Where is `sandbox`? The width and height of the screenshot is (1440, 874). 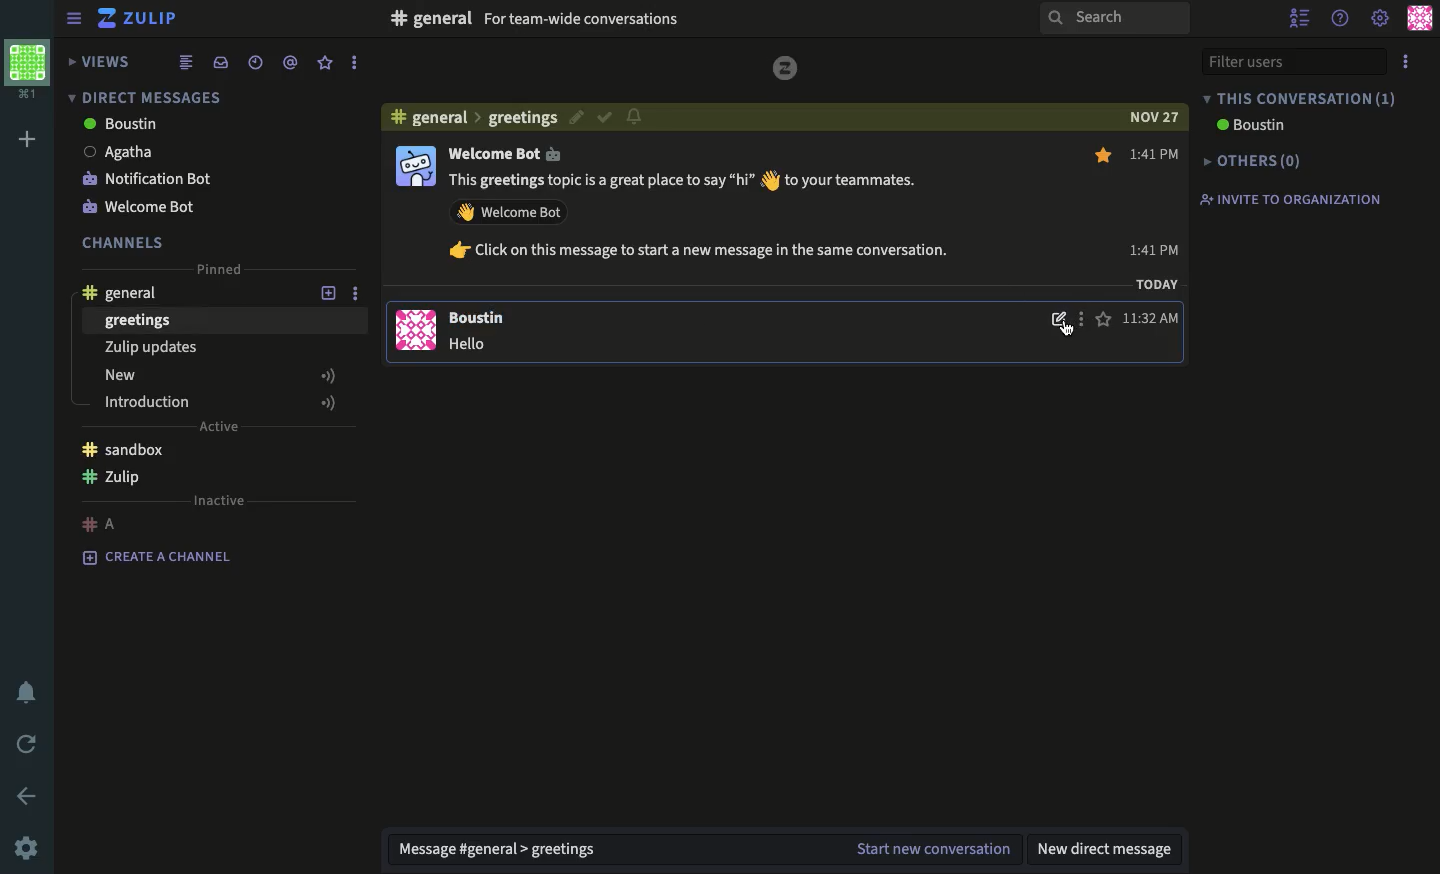 sandbox is located at coordinates (123, 449).